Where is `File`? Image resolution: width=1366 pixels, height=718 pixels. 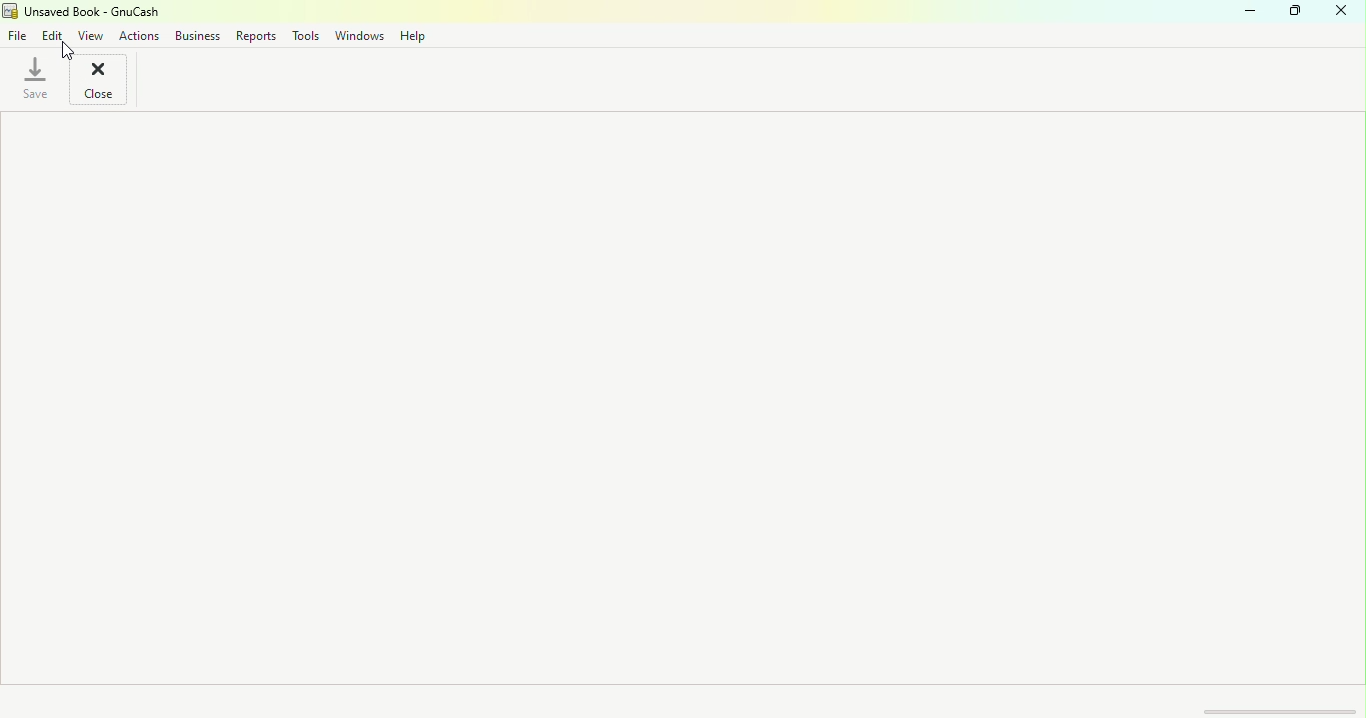 File is located at coordinates (18, 38).